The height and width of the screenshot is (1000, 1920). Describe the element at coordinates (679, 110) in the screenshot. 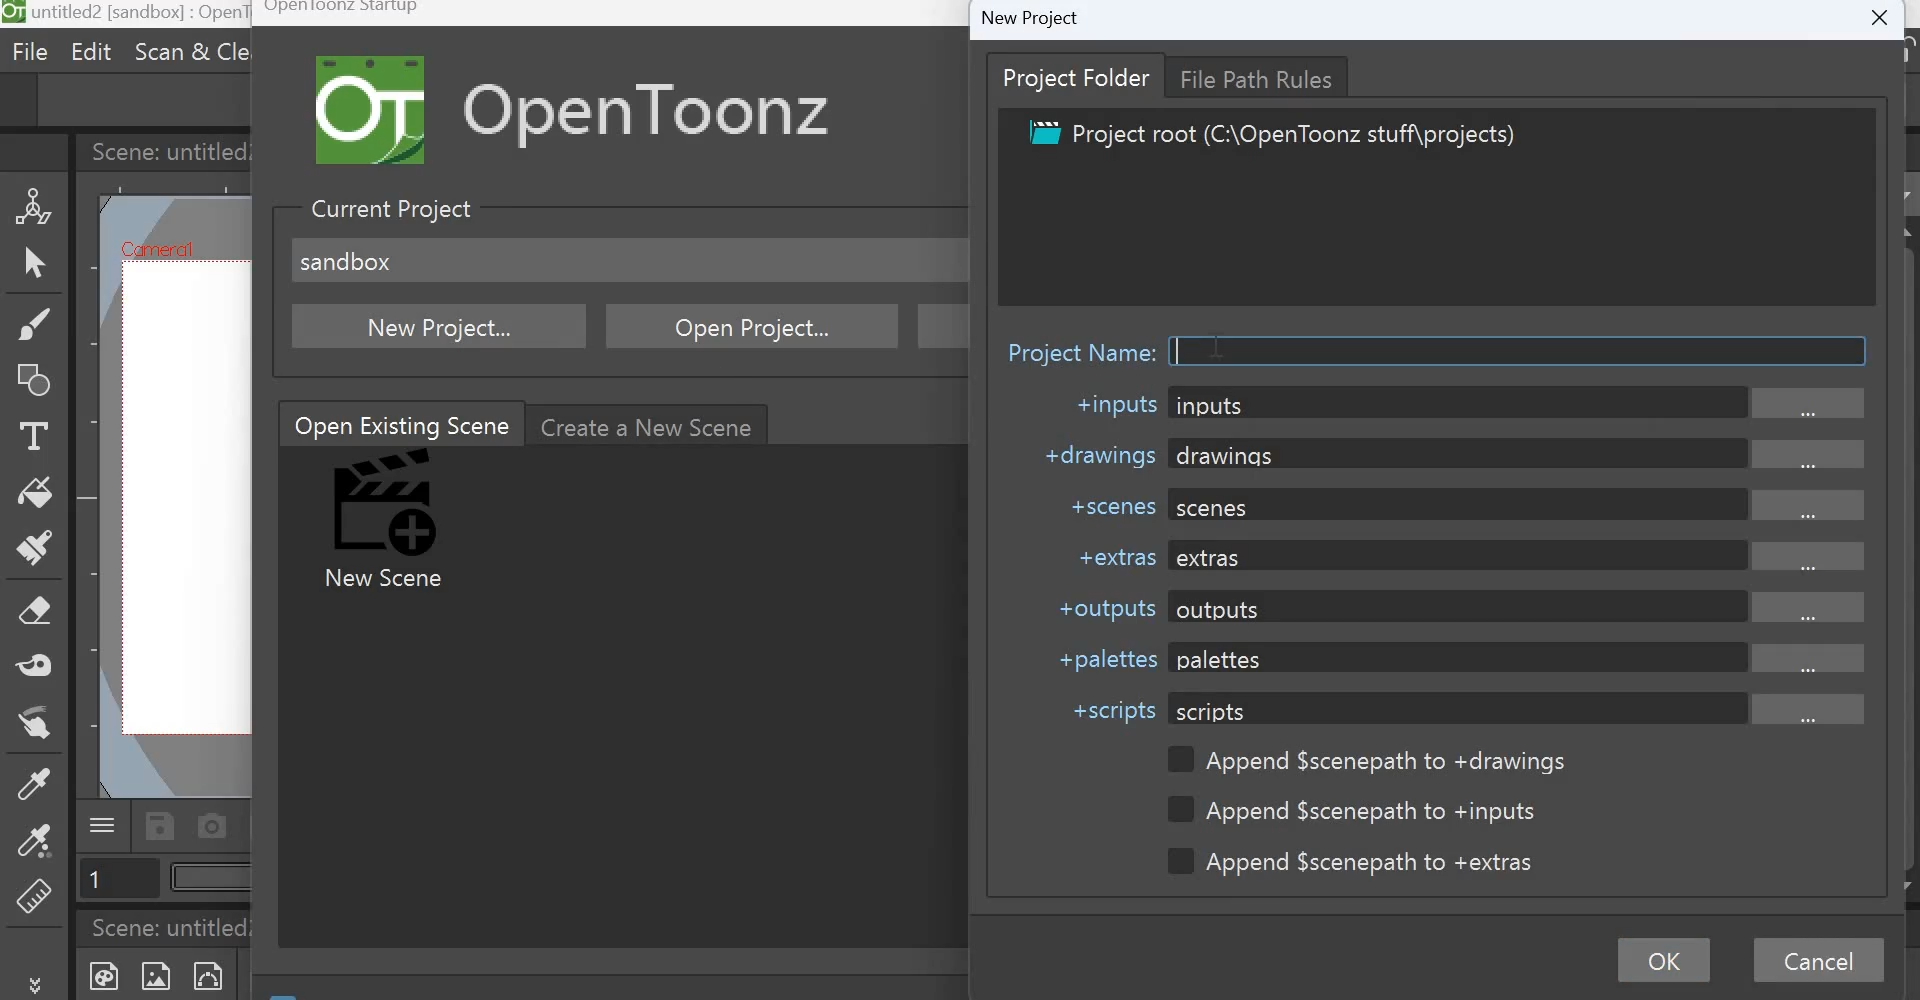

I see `Open Toonz` at that location.